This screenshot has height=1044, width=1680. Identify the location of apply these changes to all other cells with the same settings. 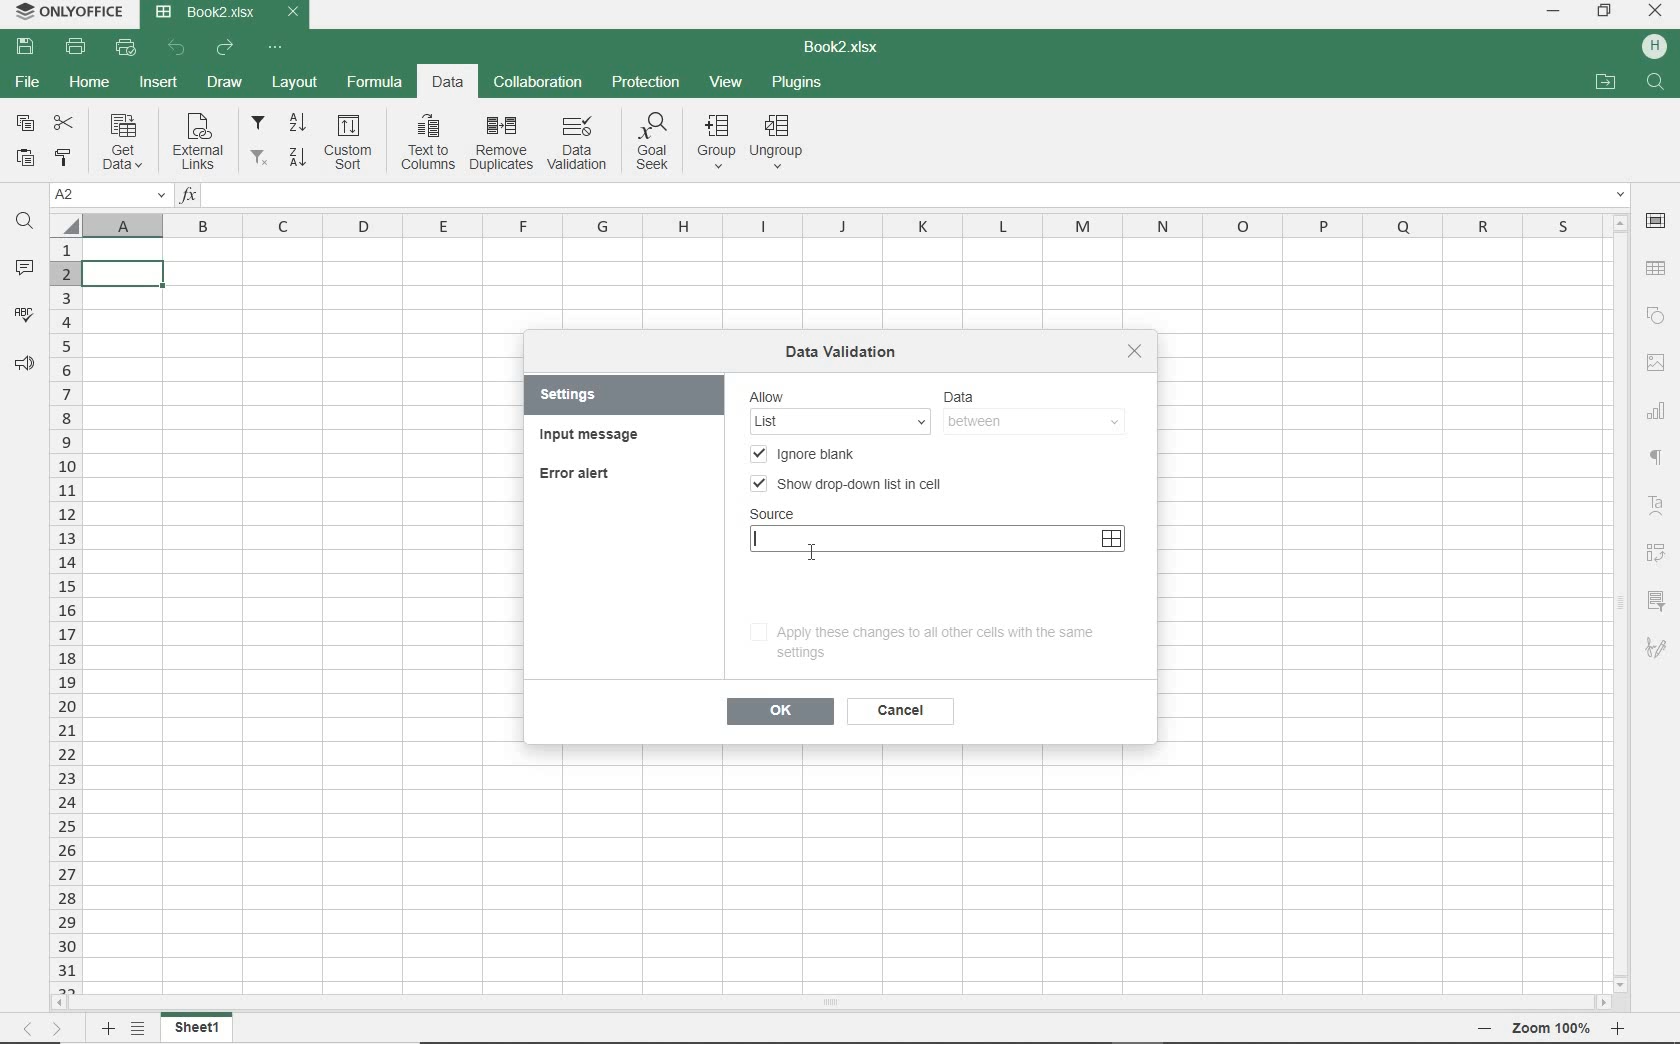
(921, 640).